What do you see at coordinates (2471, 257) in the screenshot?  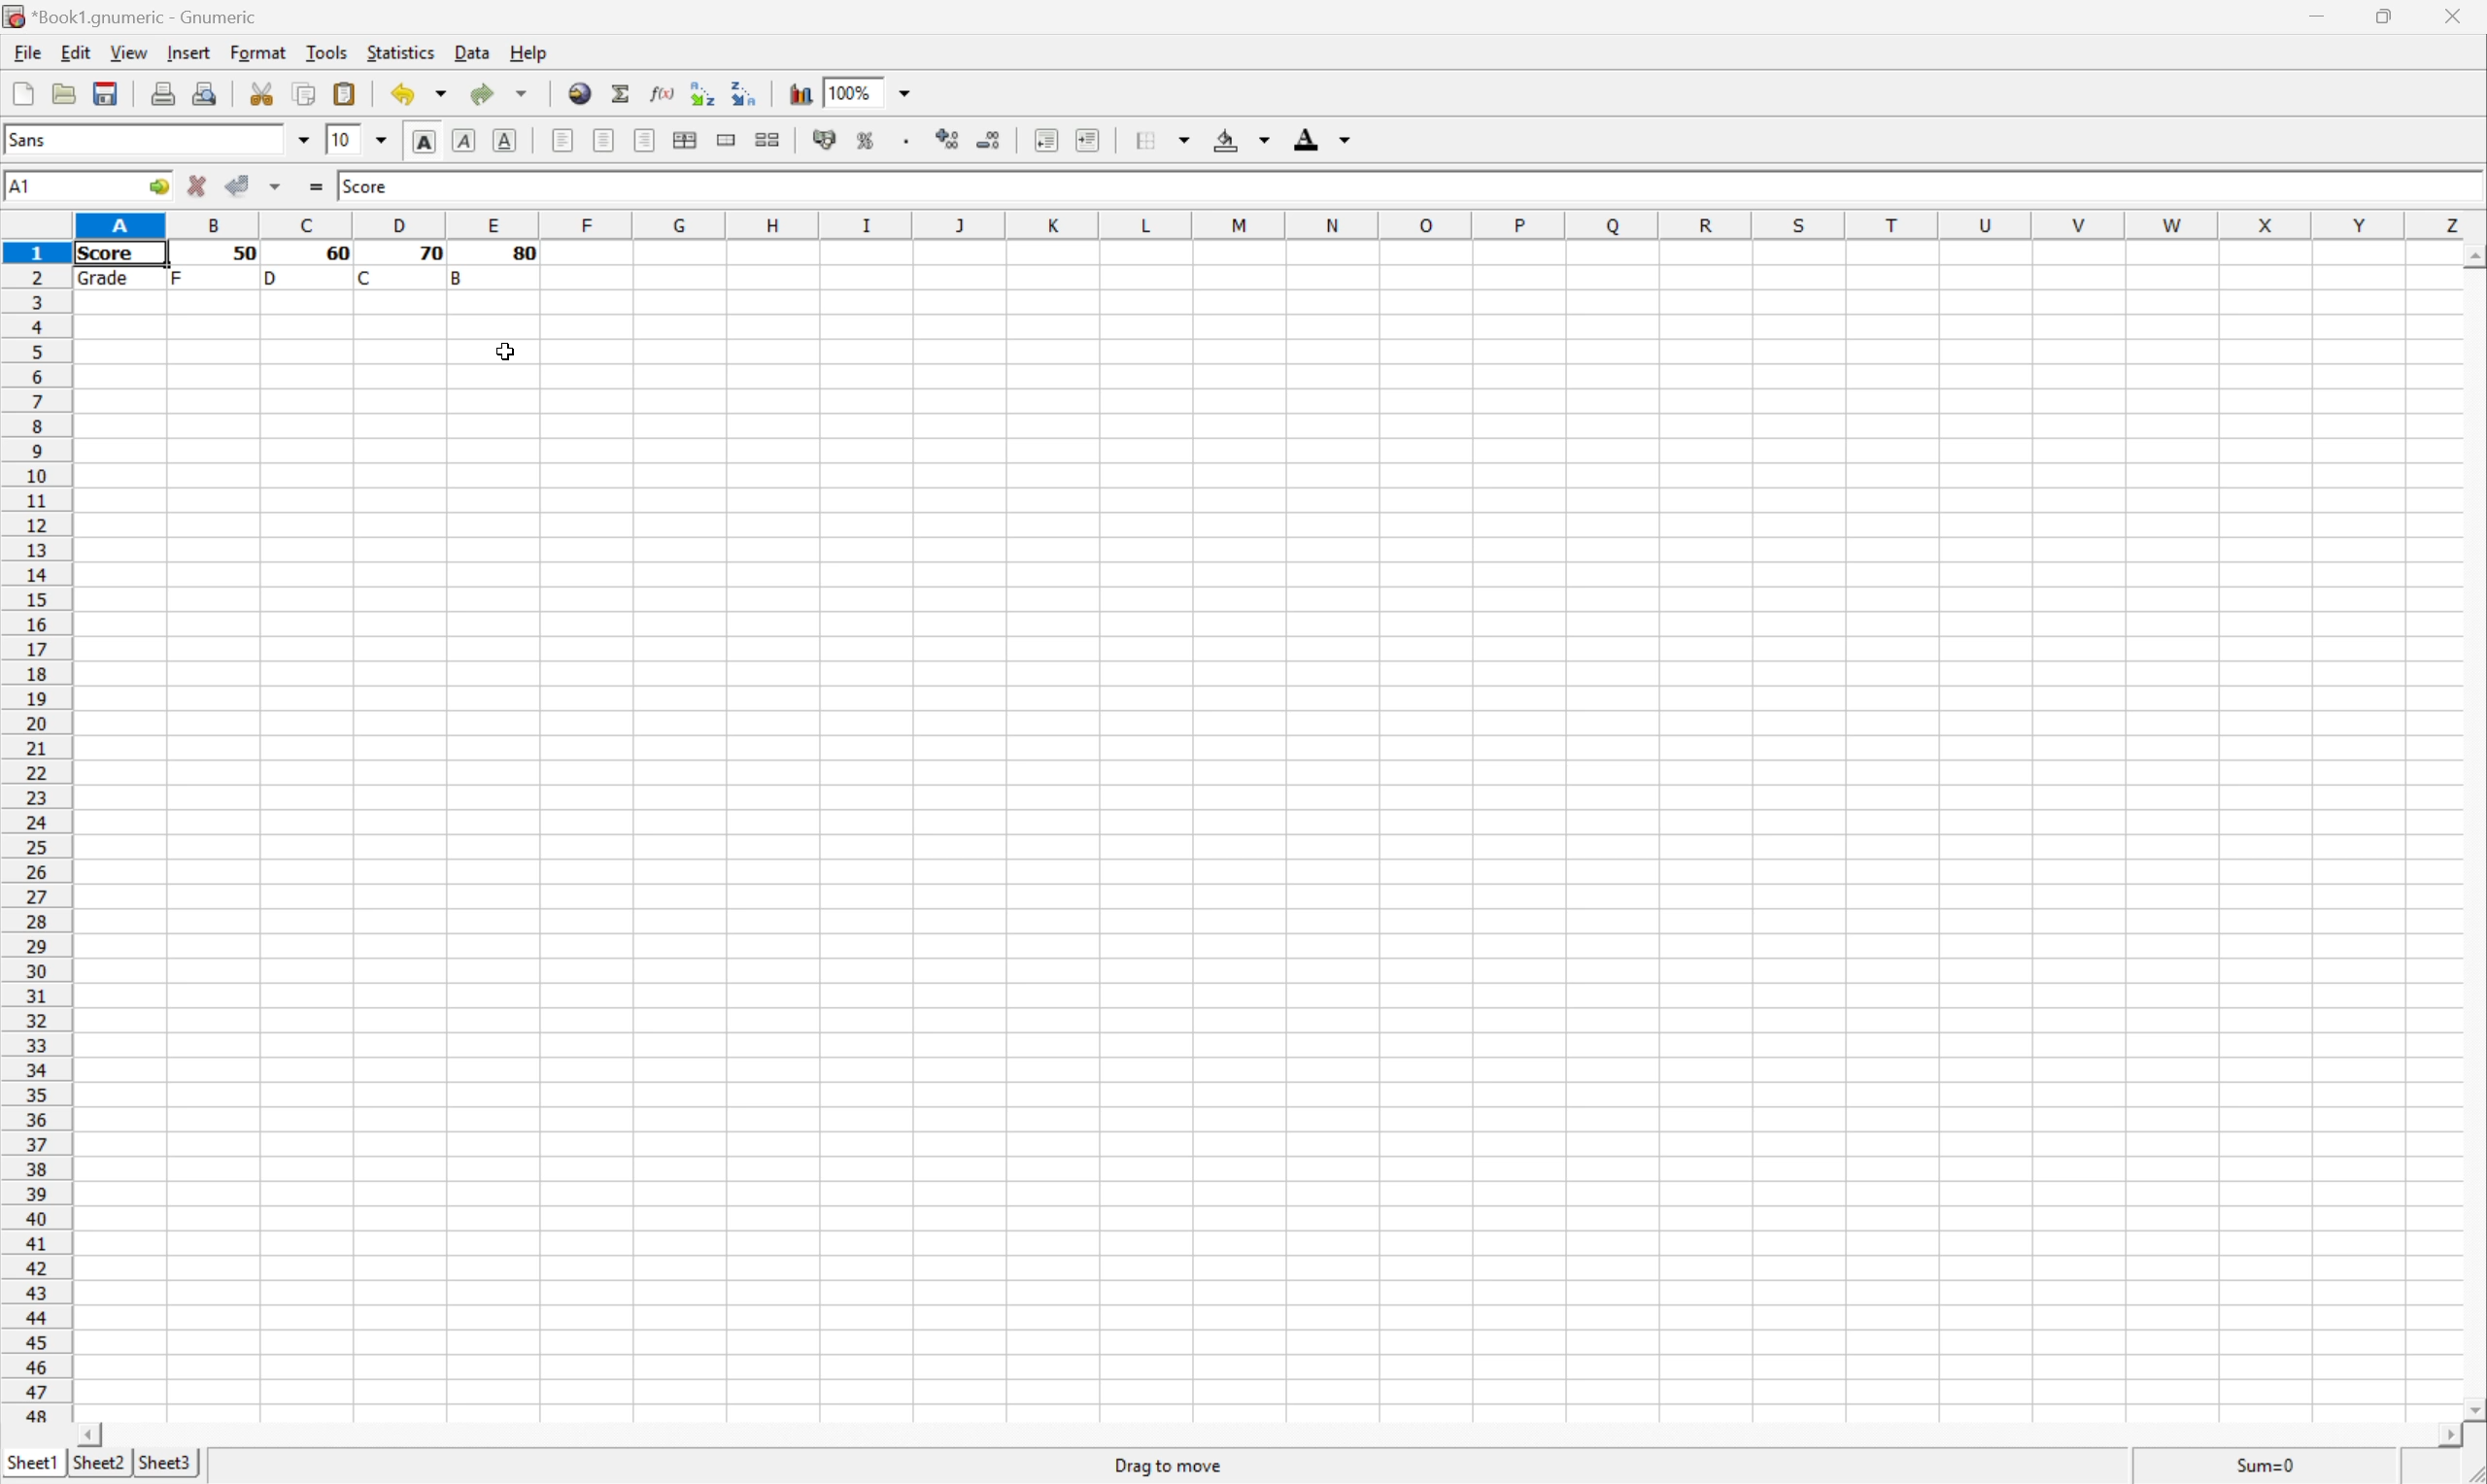 I see `Scroll Up` at bounding box center [2471, 257].